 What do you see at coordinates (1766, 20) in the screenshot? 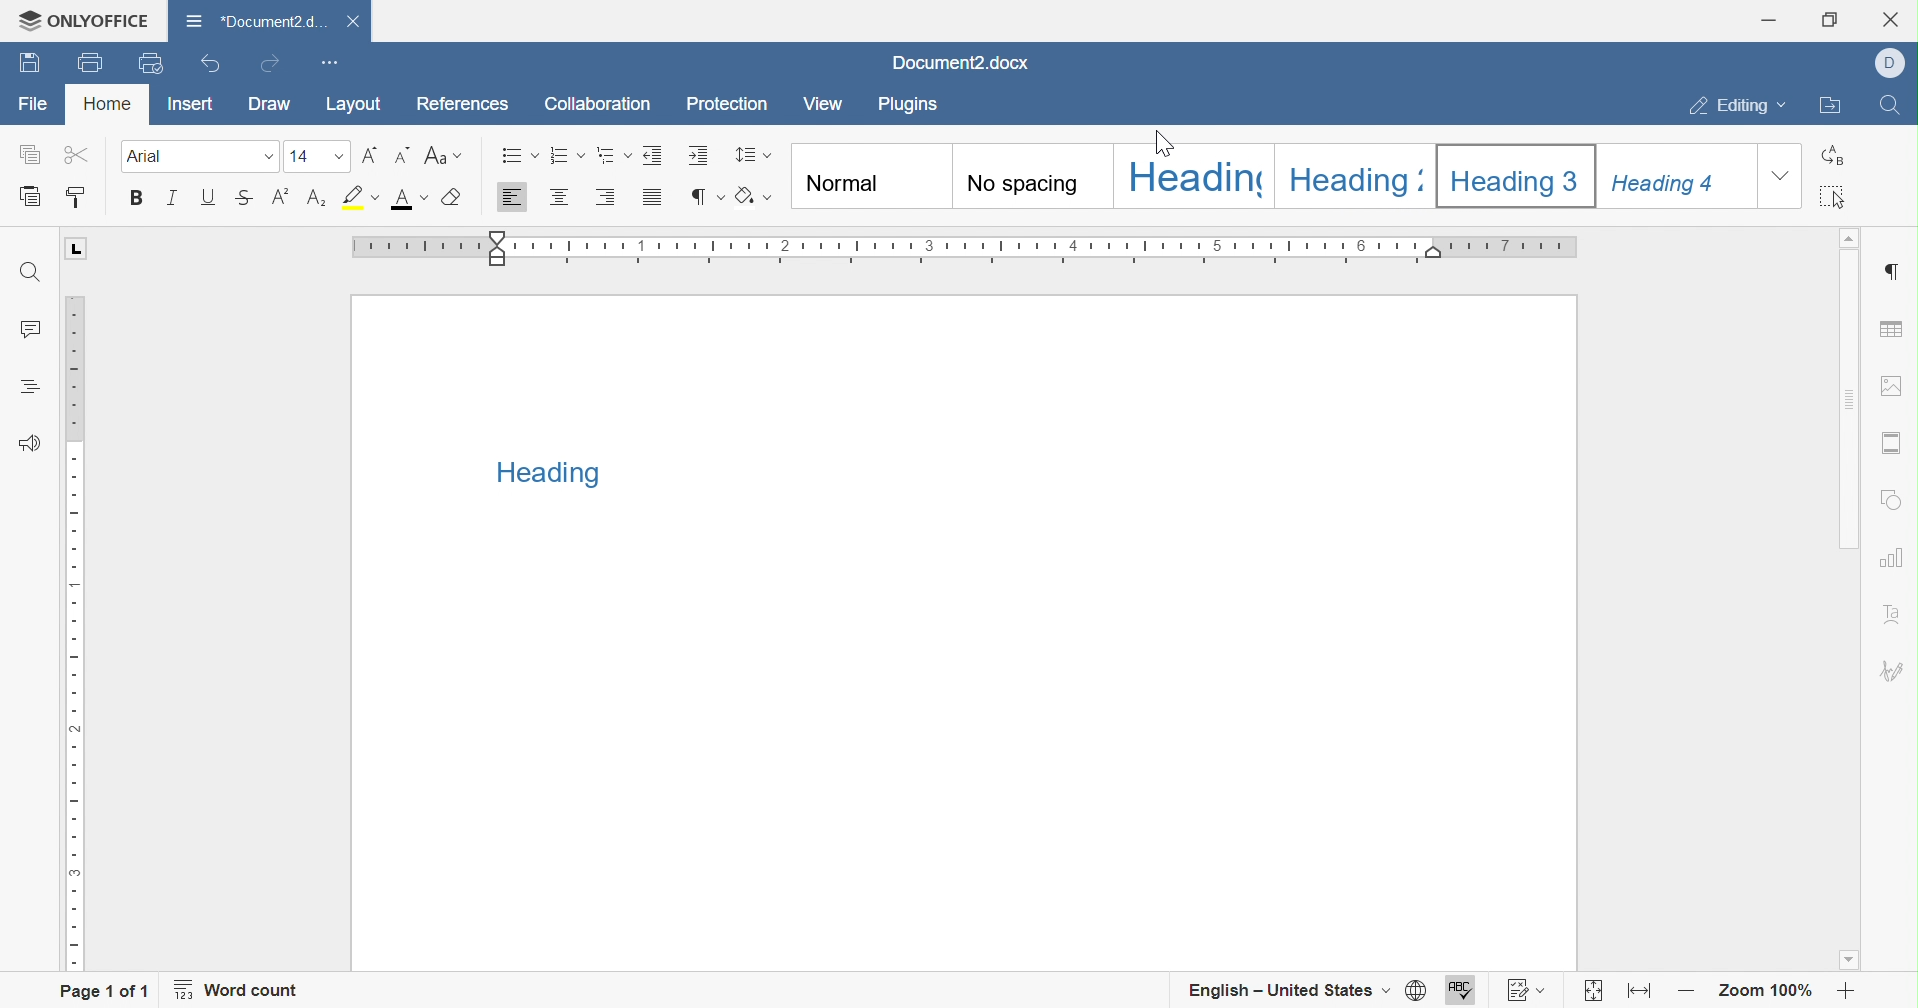
I see `Minimize` at bounding box center [1766, 20].